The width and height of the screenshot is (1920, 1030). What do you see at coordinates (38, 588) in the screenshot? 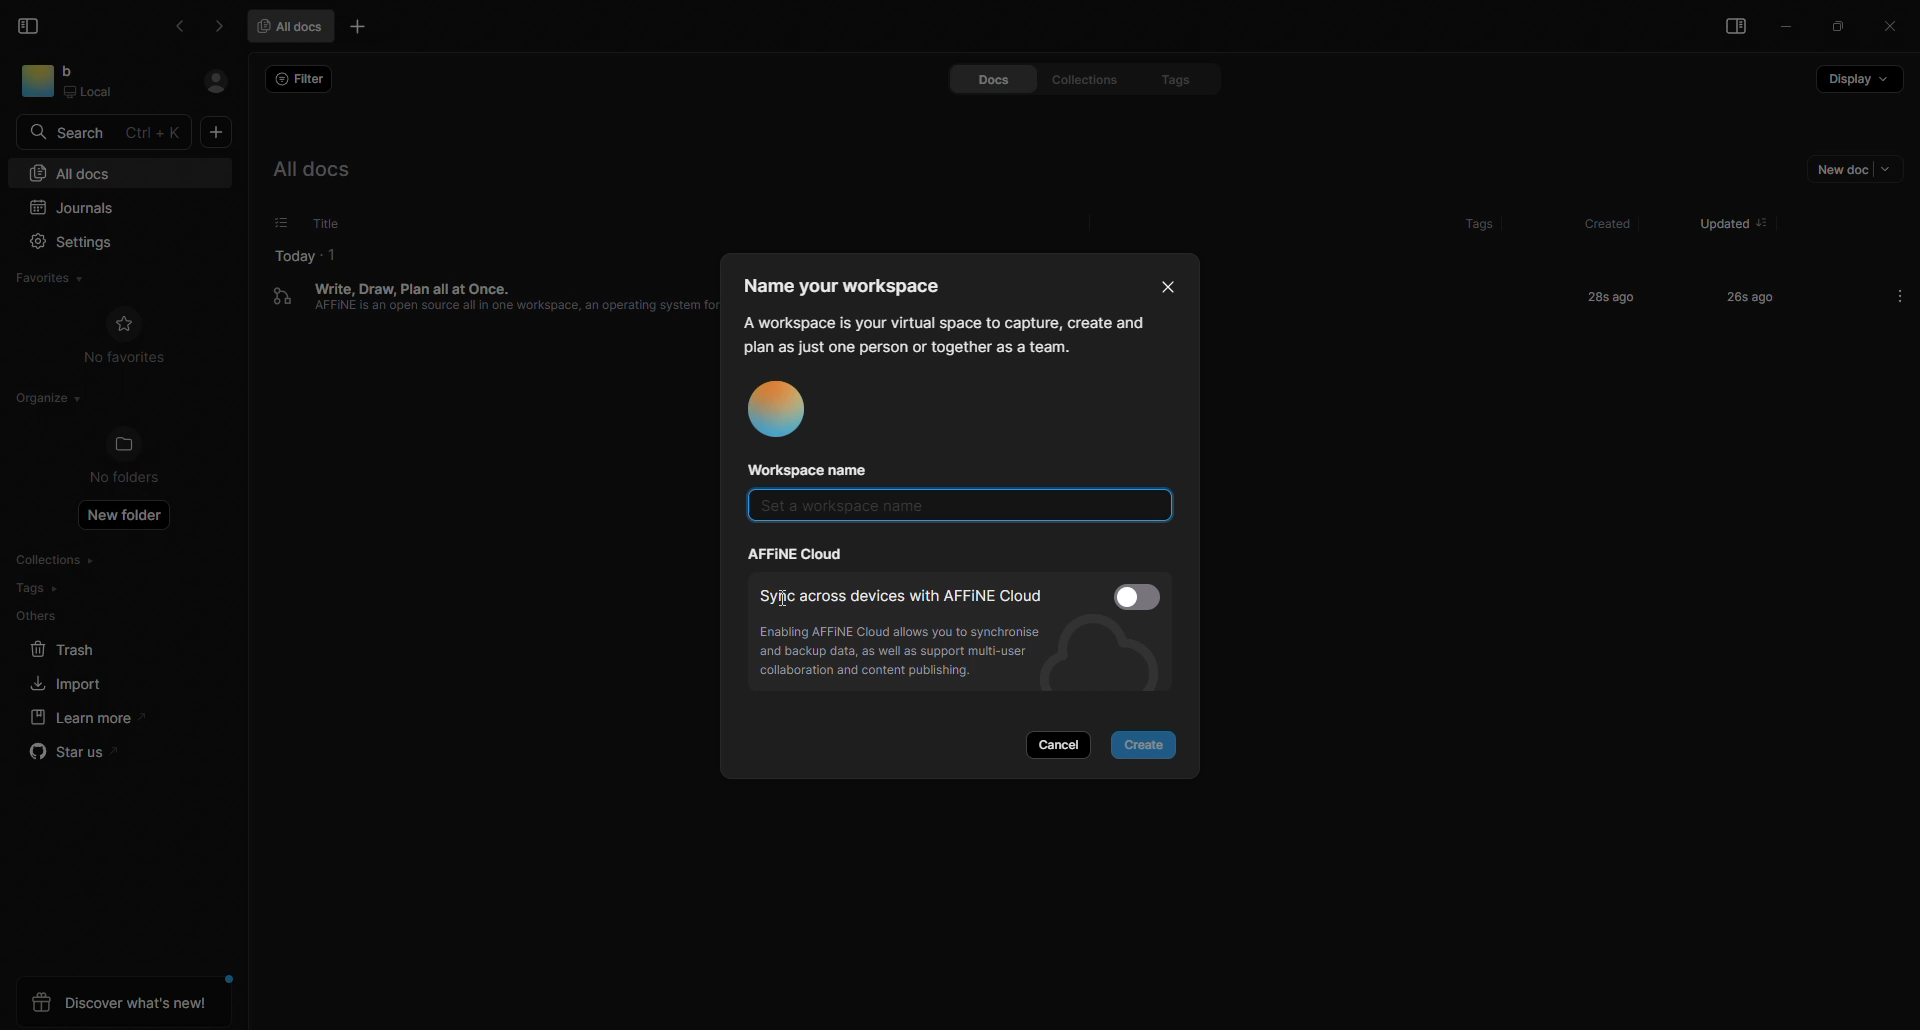
I see `tags` at bounding box center [38, 588].